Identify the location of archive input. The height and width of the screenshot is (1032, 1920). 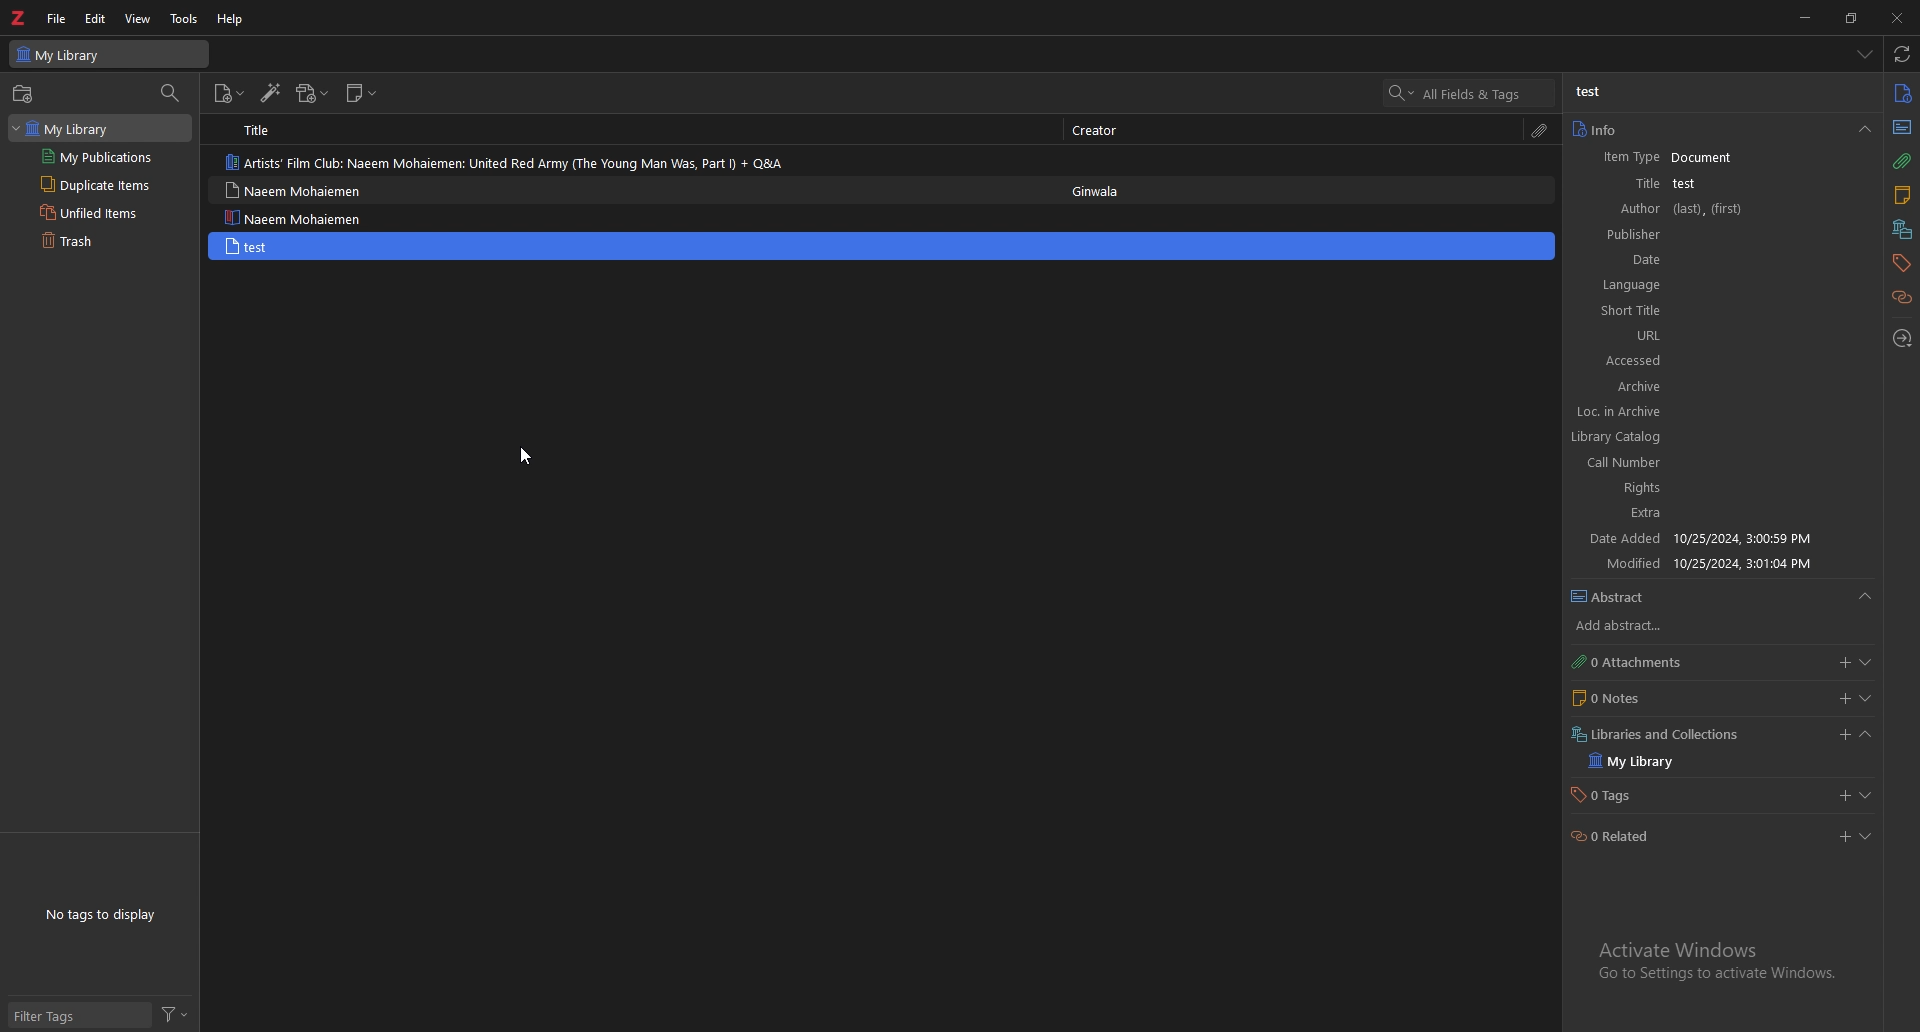
(1740, 385).